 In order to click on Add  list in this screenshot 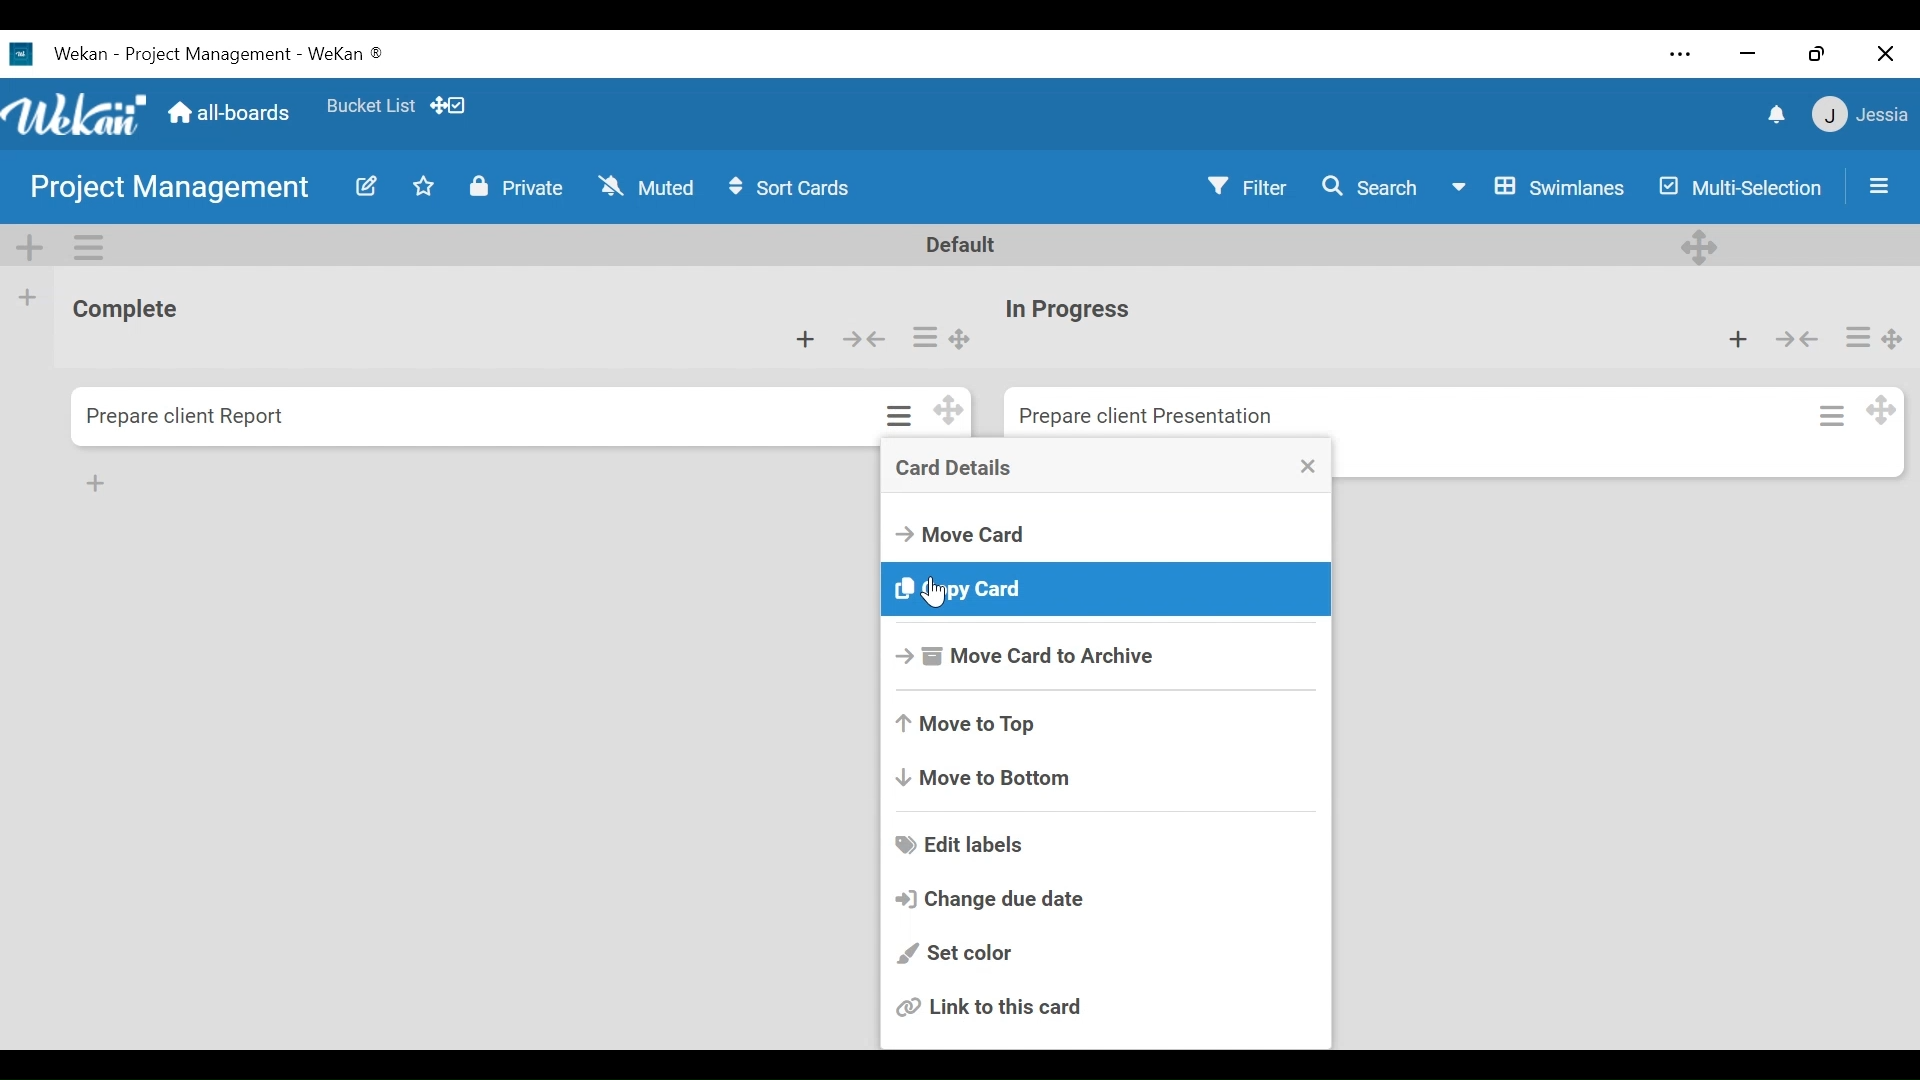, I will do `click(26, 298)`.